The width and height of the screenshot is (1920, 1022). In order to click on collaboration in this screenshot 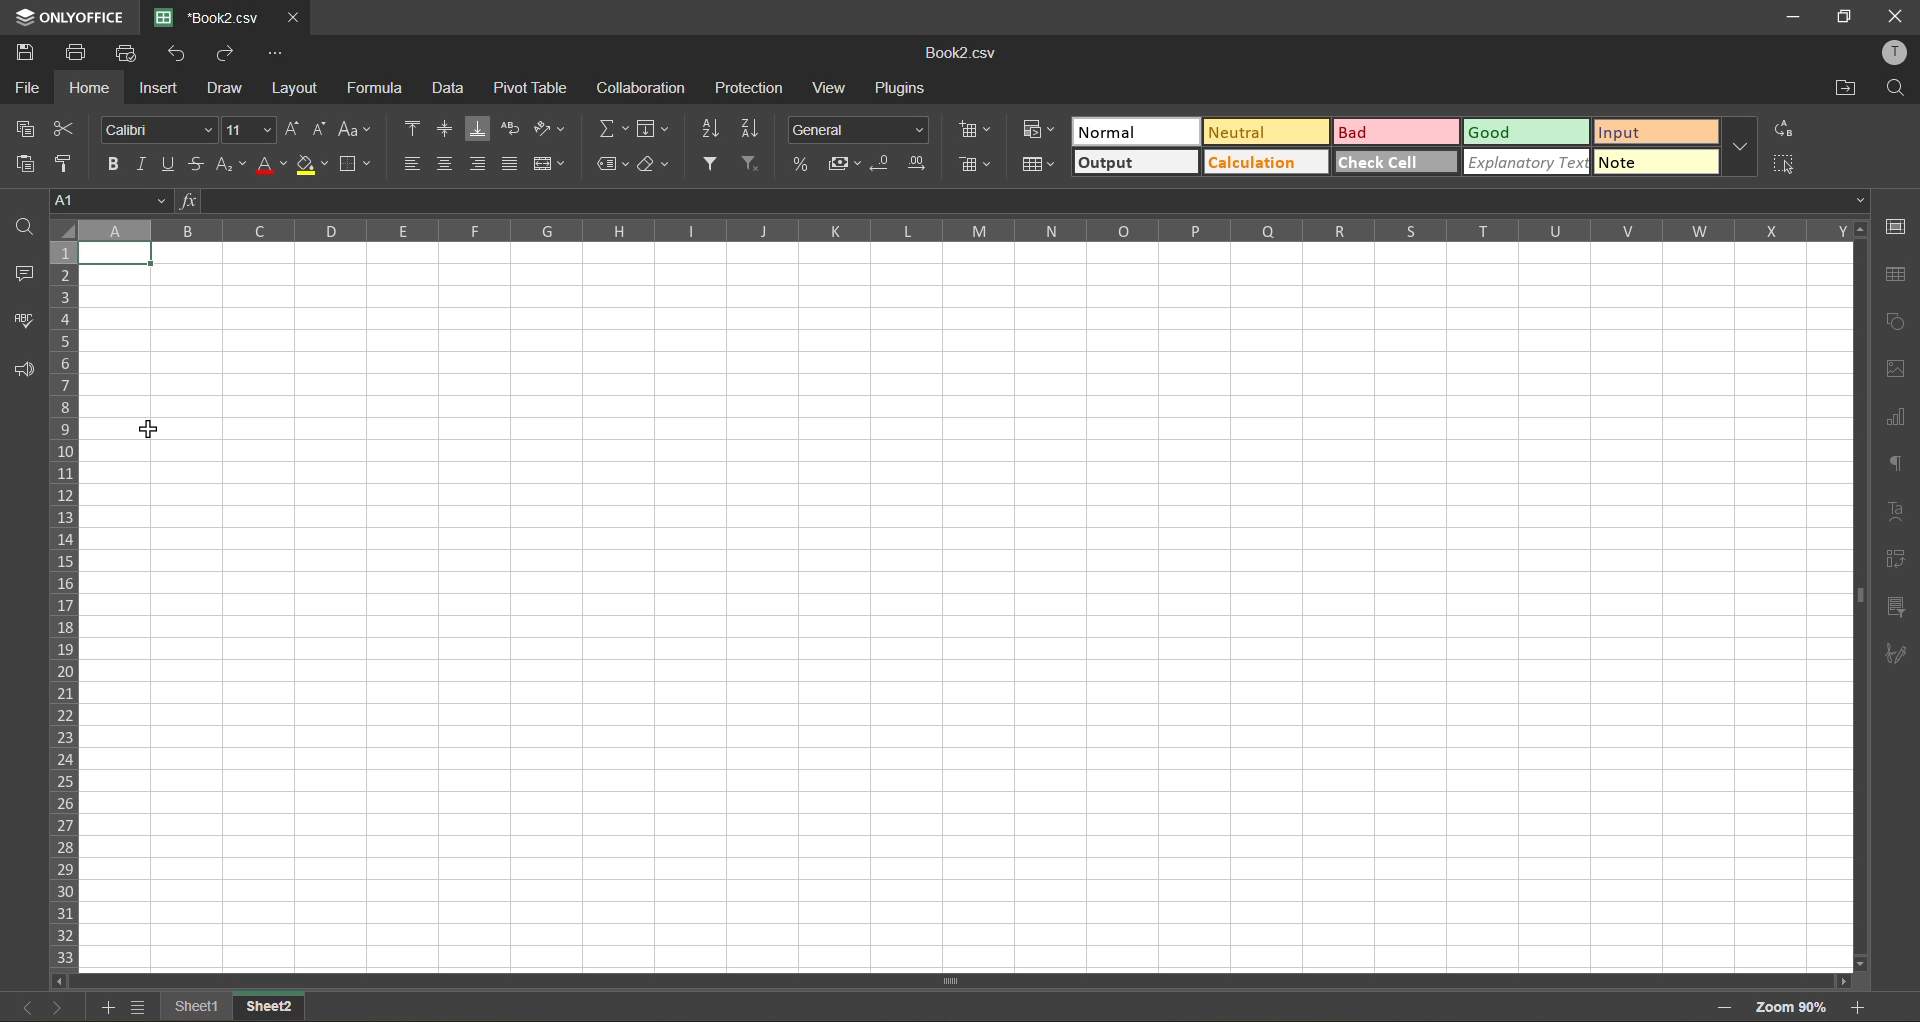, I will do `click(642, 88)`.